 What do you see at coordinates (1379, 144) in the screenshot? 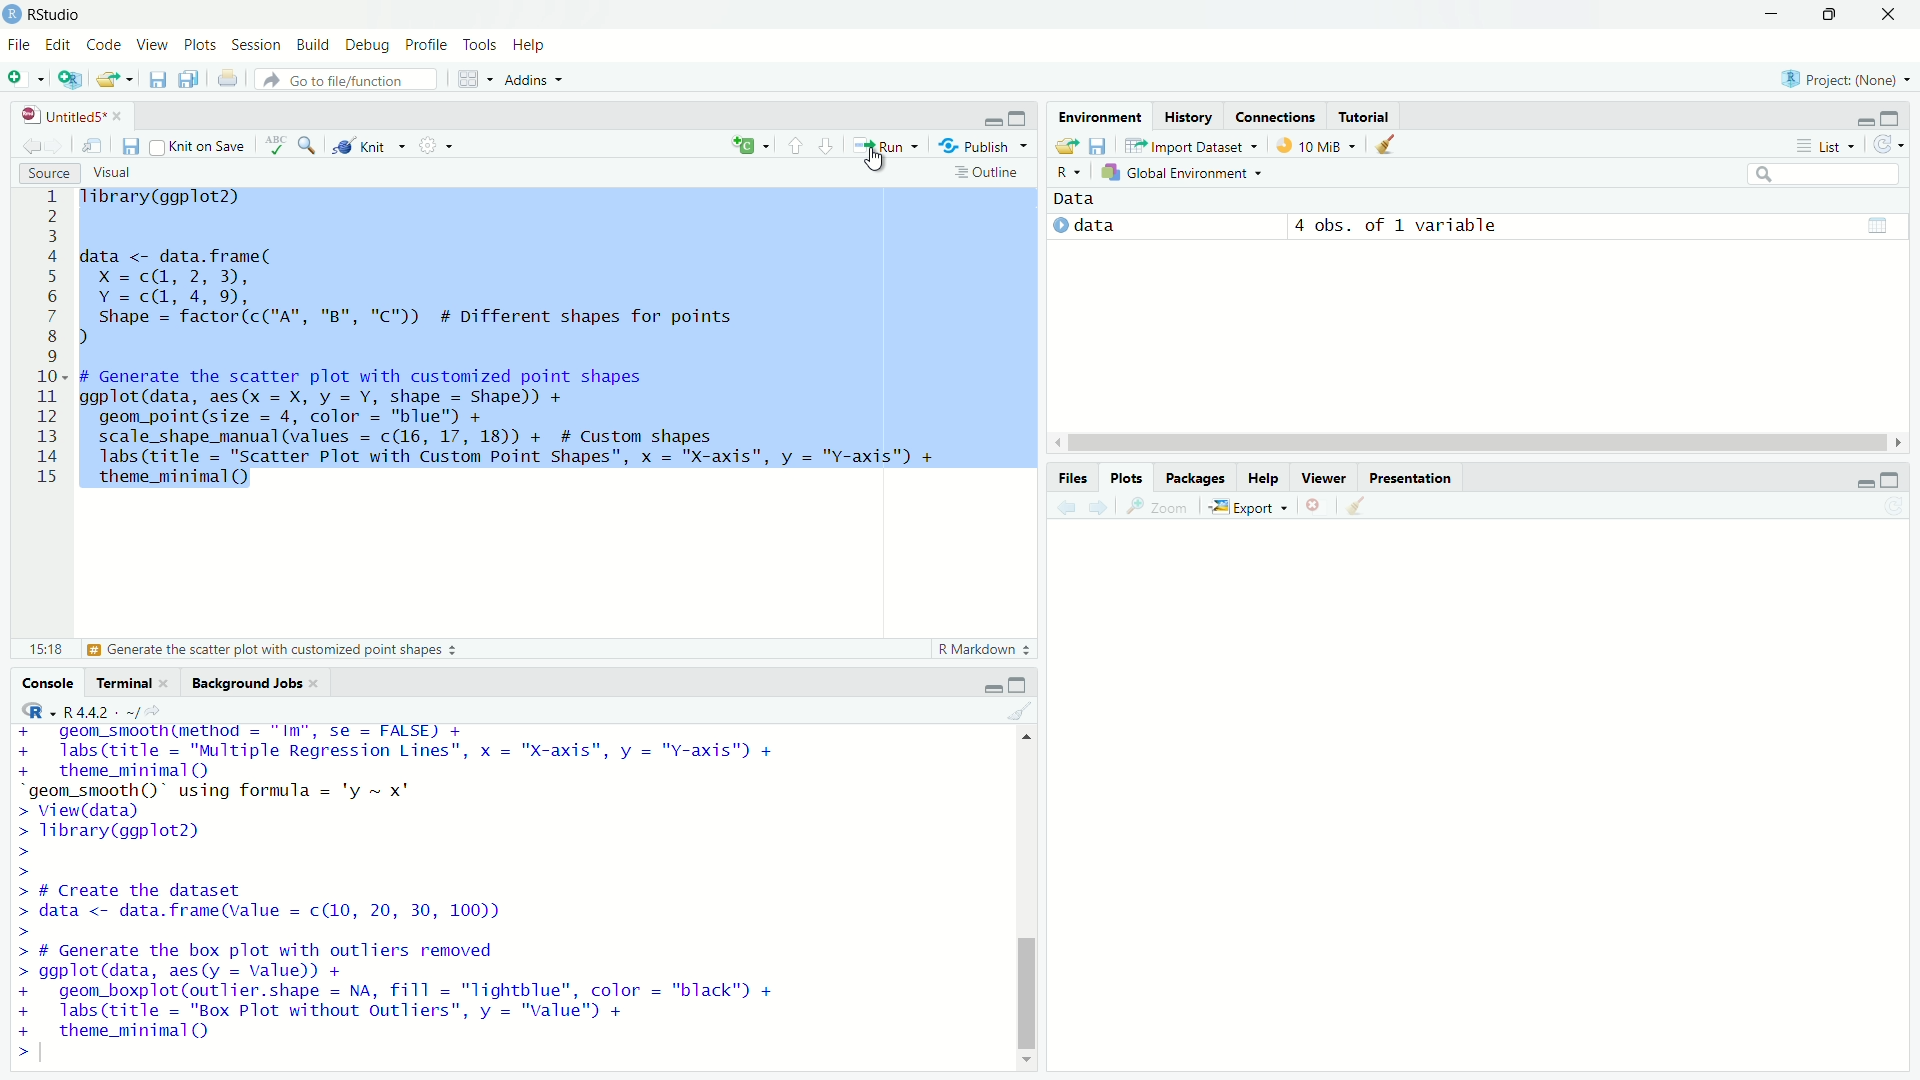
I see `Clear objects from workspace` at bounding box center [1379, 144].